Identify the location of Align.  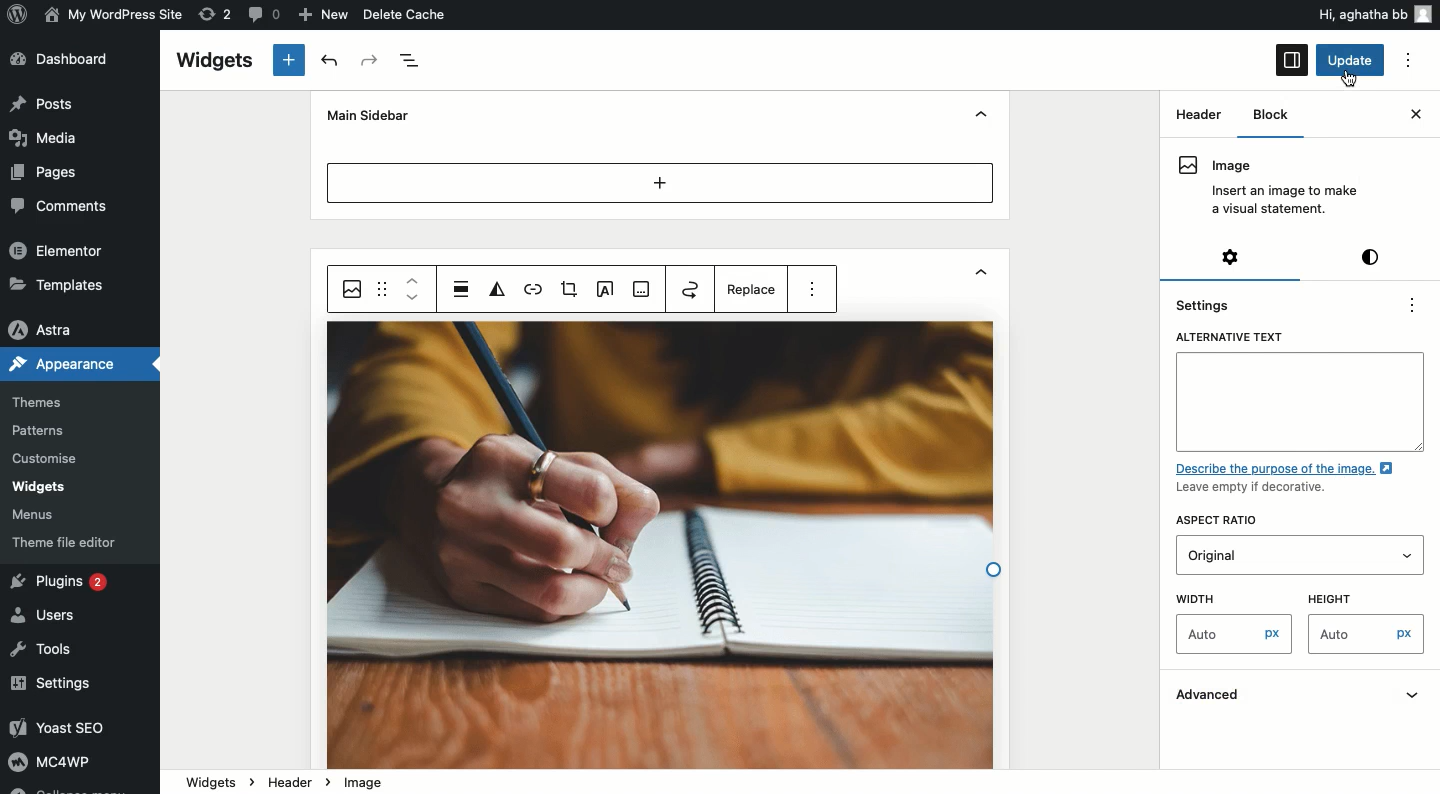
(462, 288).